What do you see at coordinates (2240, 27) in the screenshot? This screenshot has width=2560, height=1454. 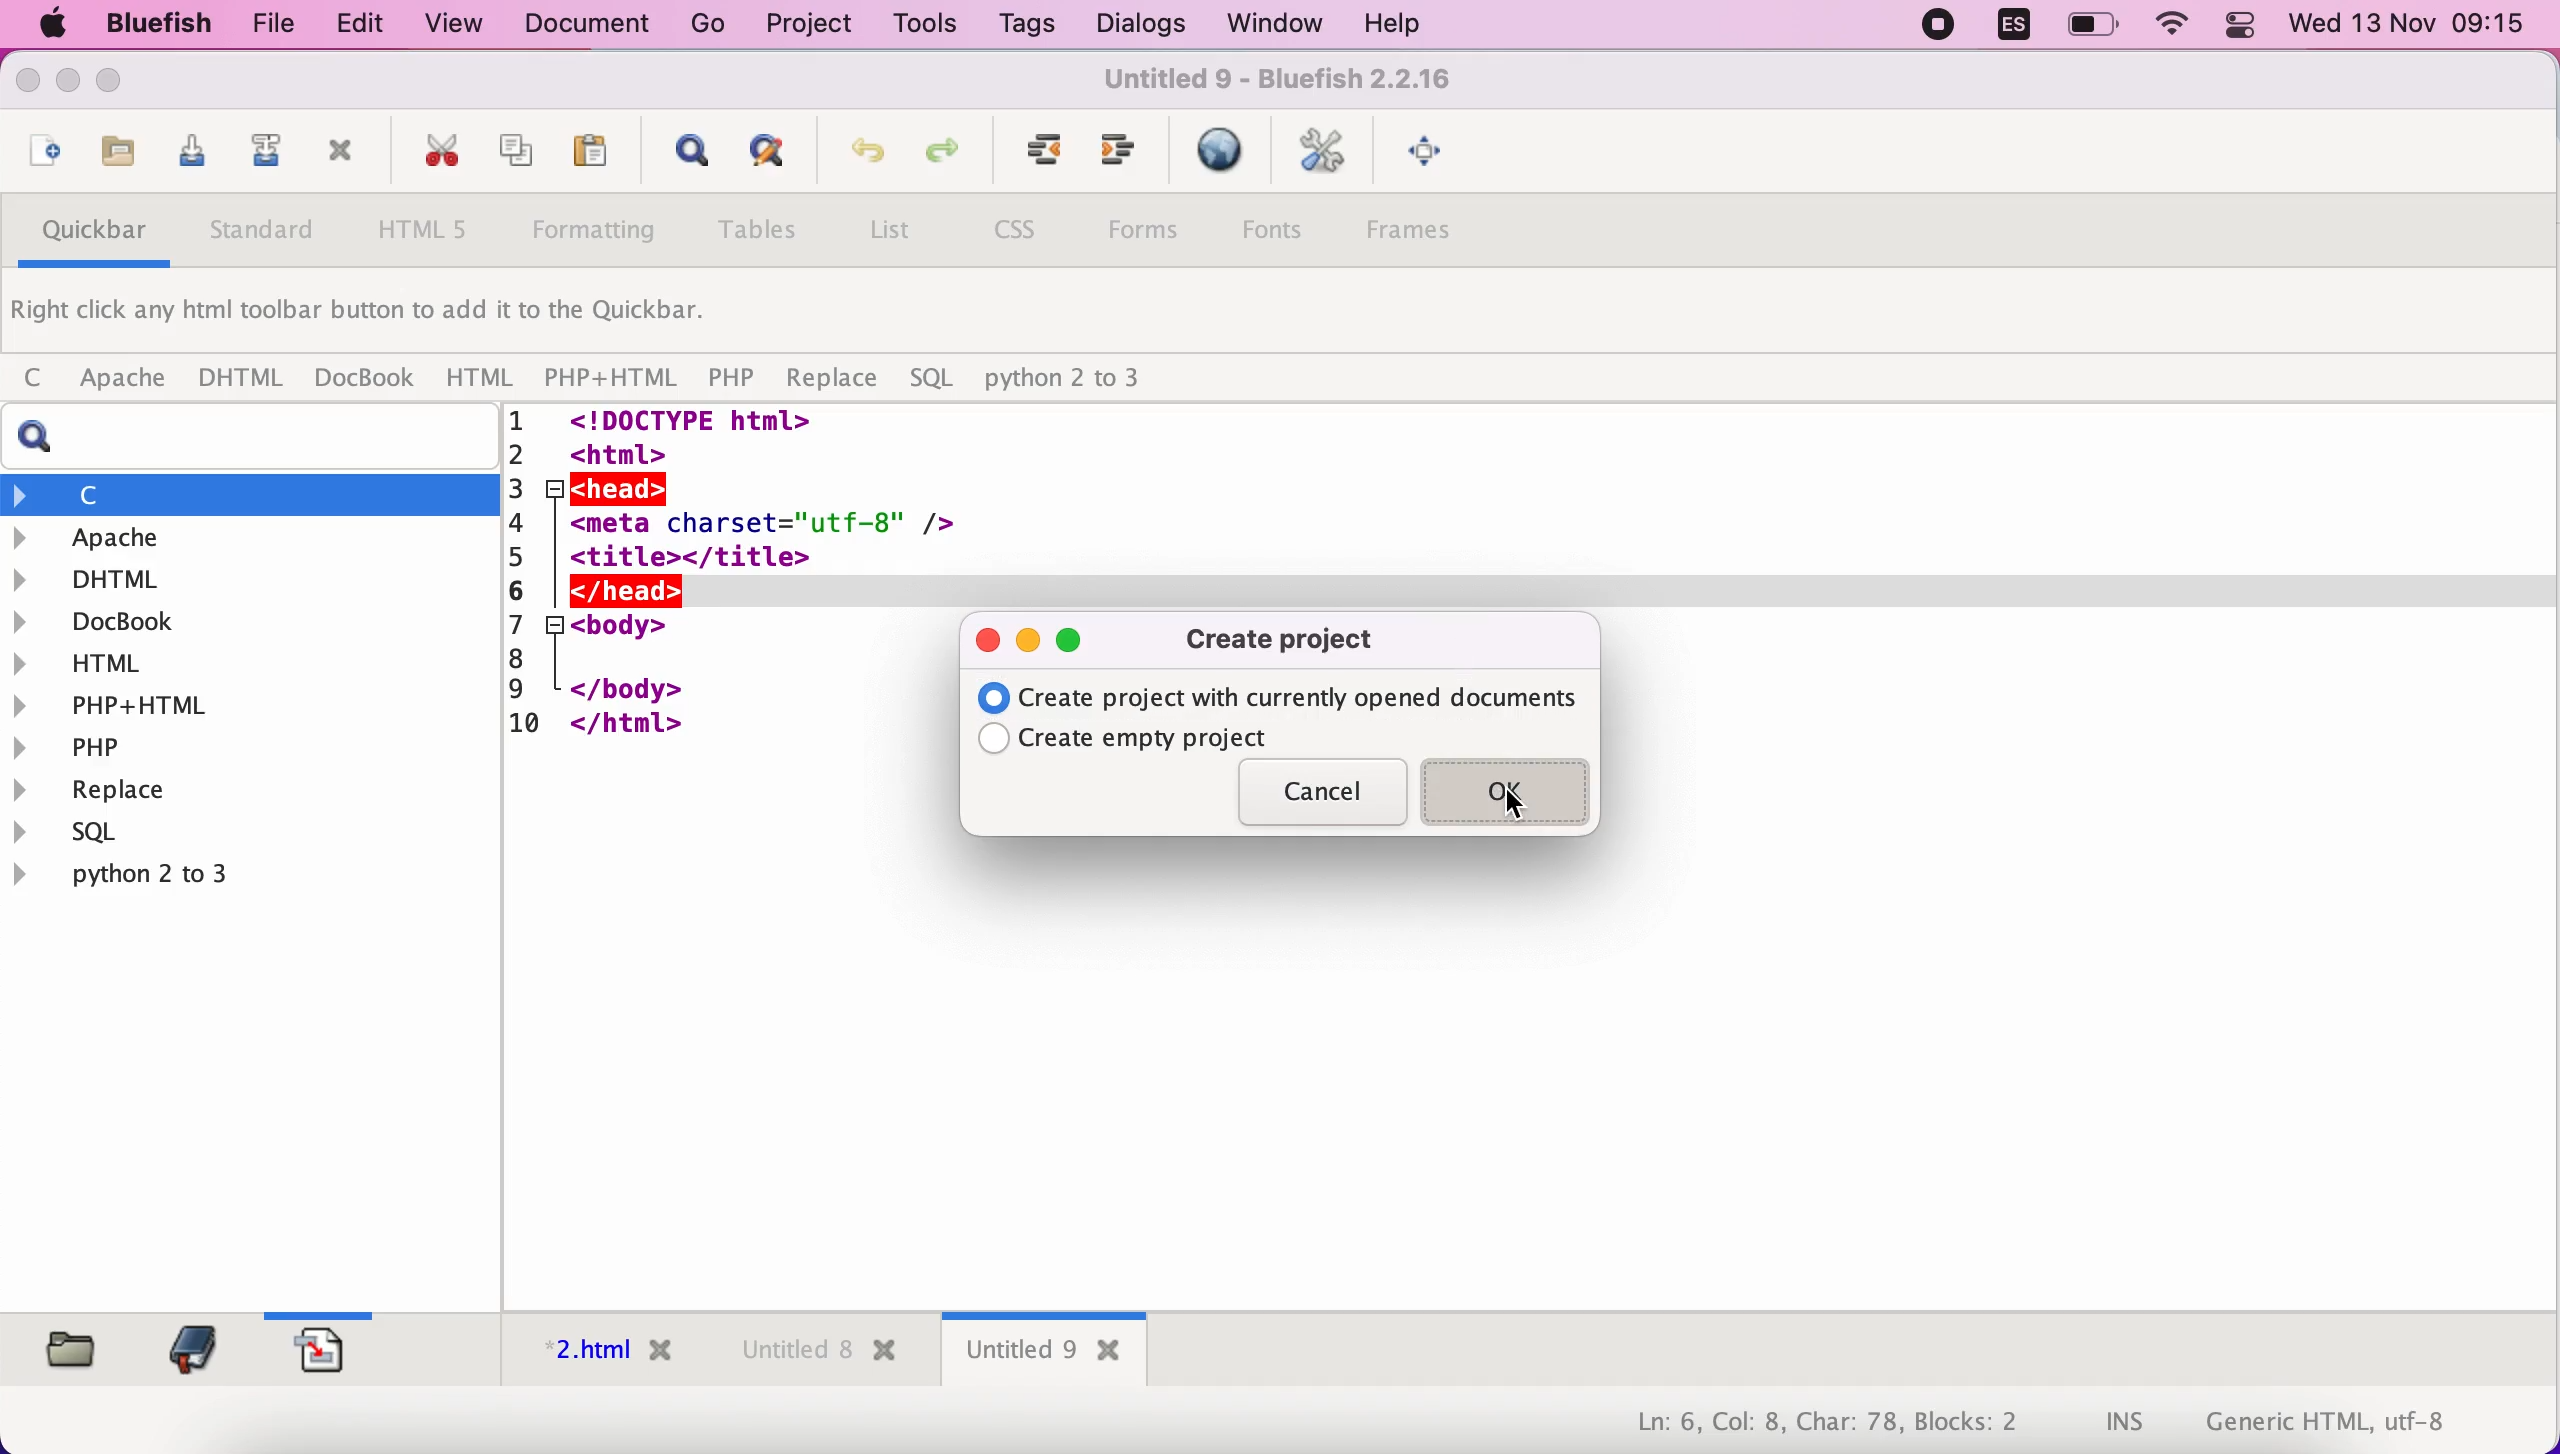 I see `panel control` at bounding box center [2240, 27].